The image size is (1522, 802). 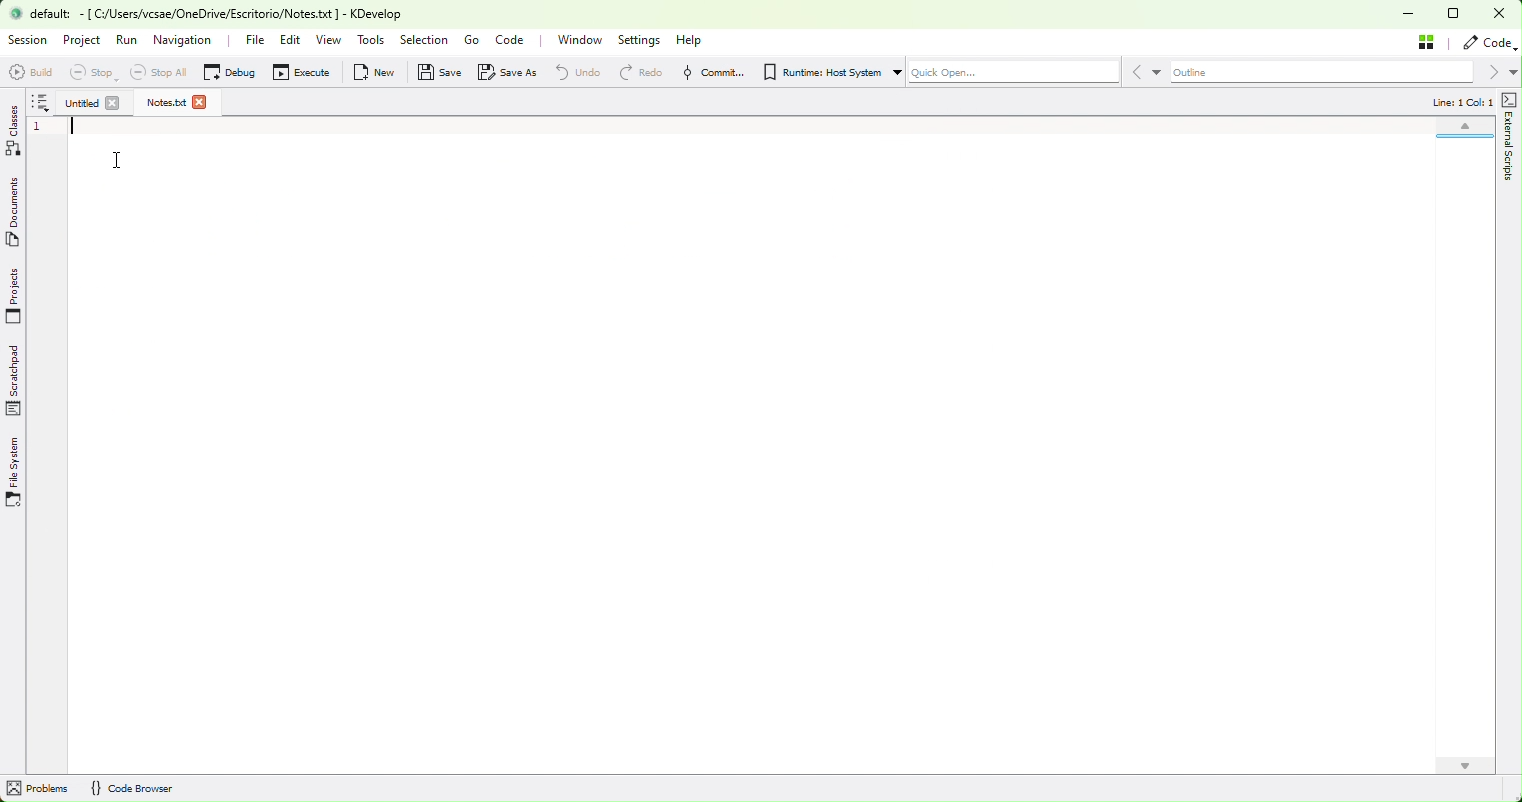 What do you see at coordinates (166, 73) in the screenshot?
I see `Stop all` at bounding box center [166, 73].